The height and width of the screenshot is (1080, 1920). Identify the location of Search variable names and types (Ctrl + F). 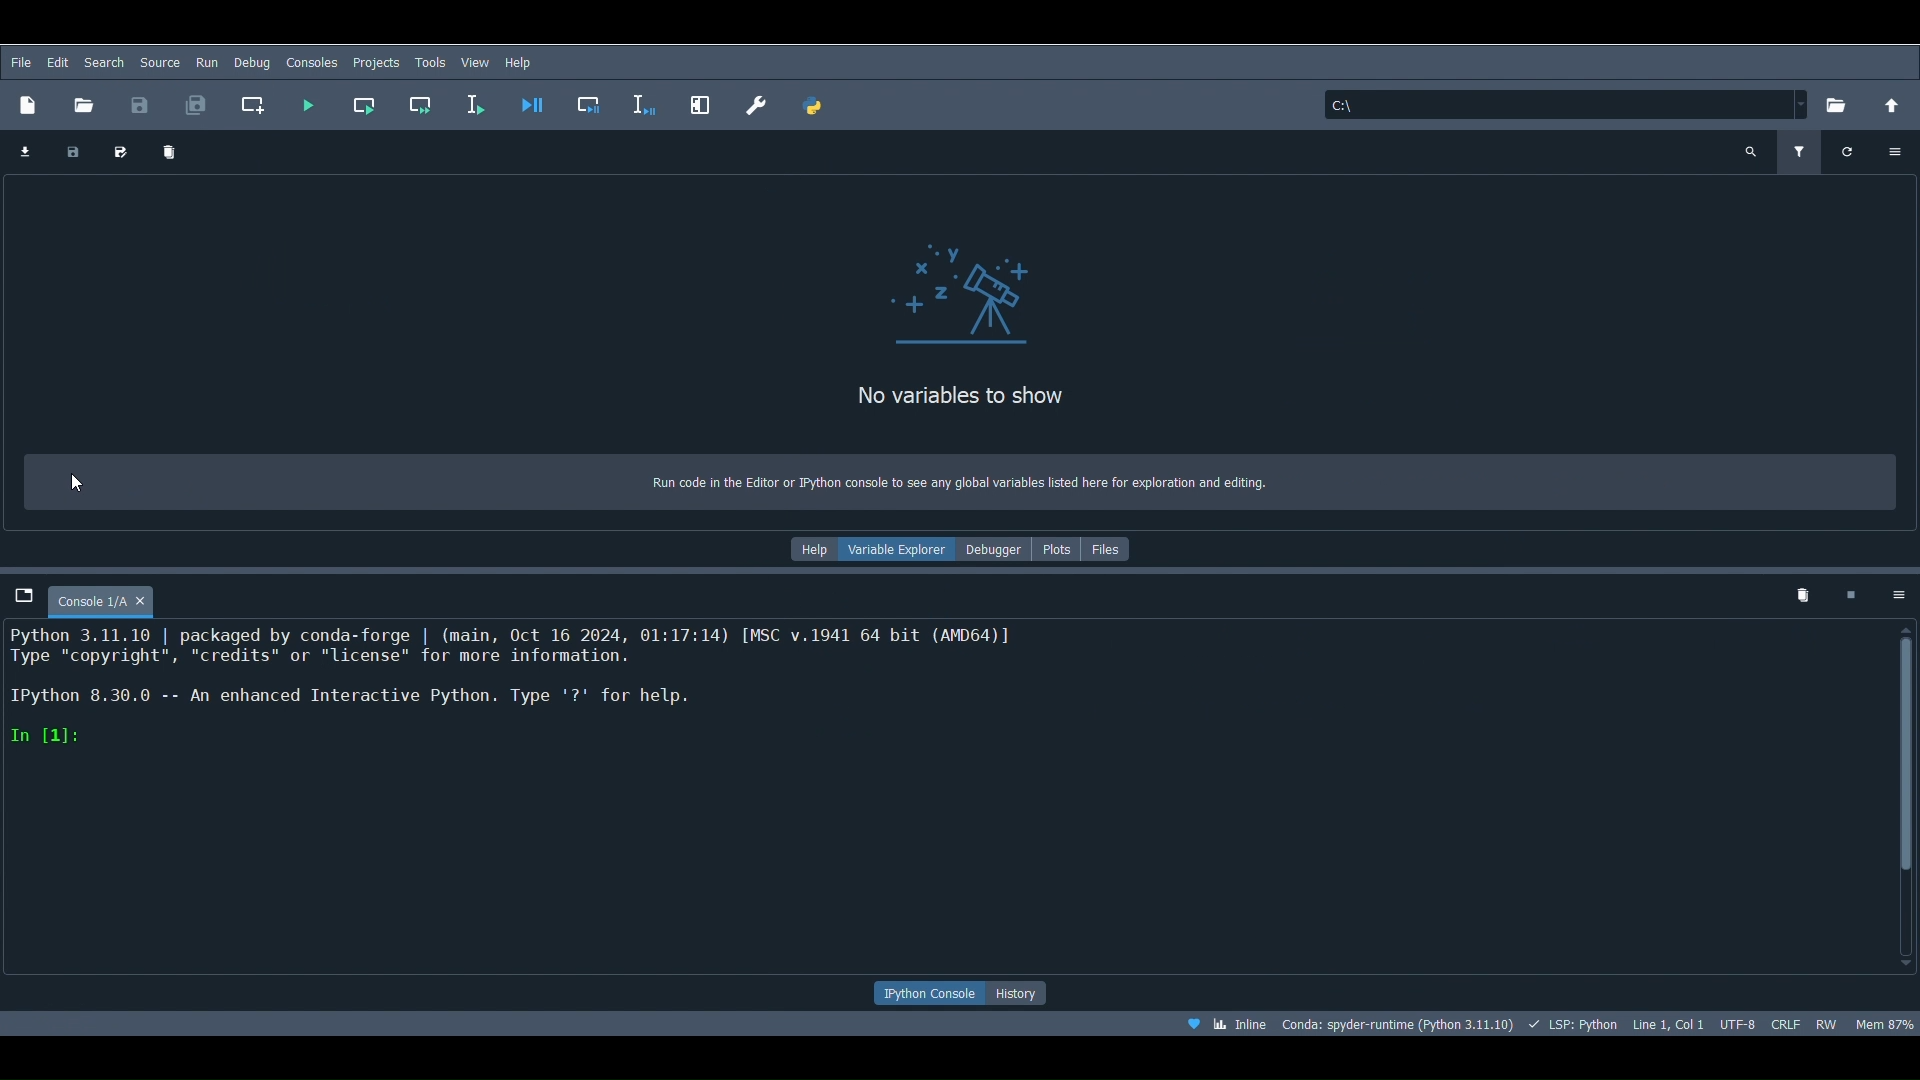
(1750, 148).